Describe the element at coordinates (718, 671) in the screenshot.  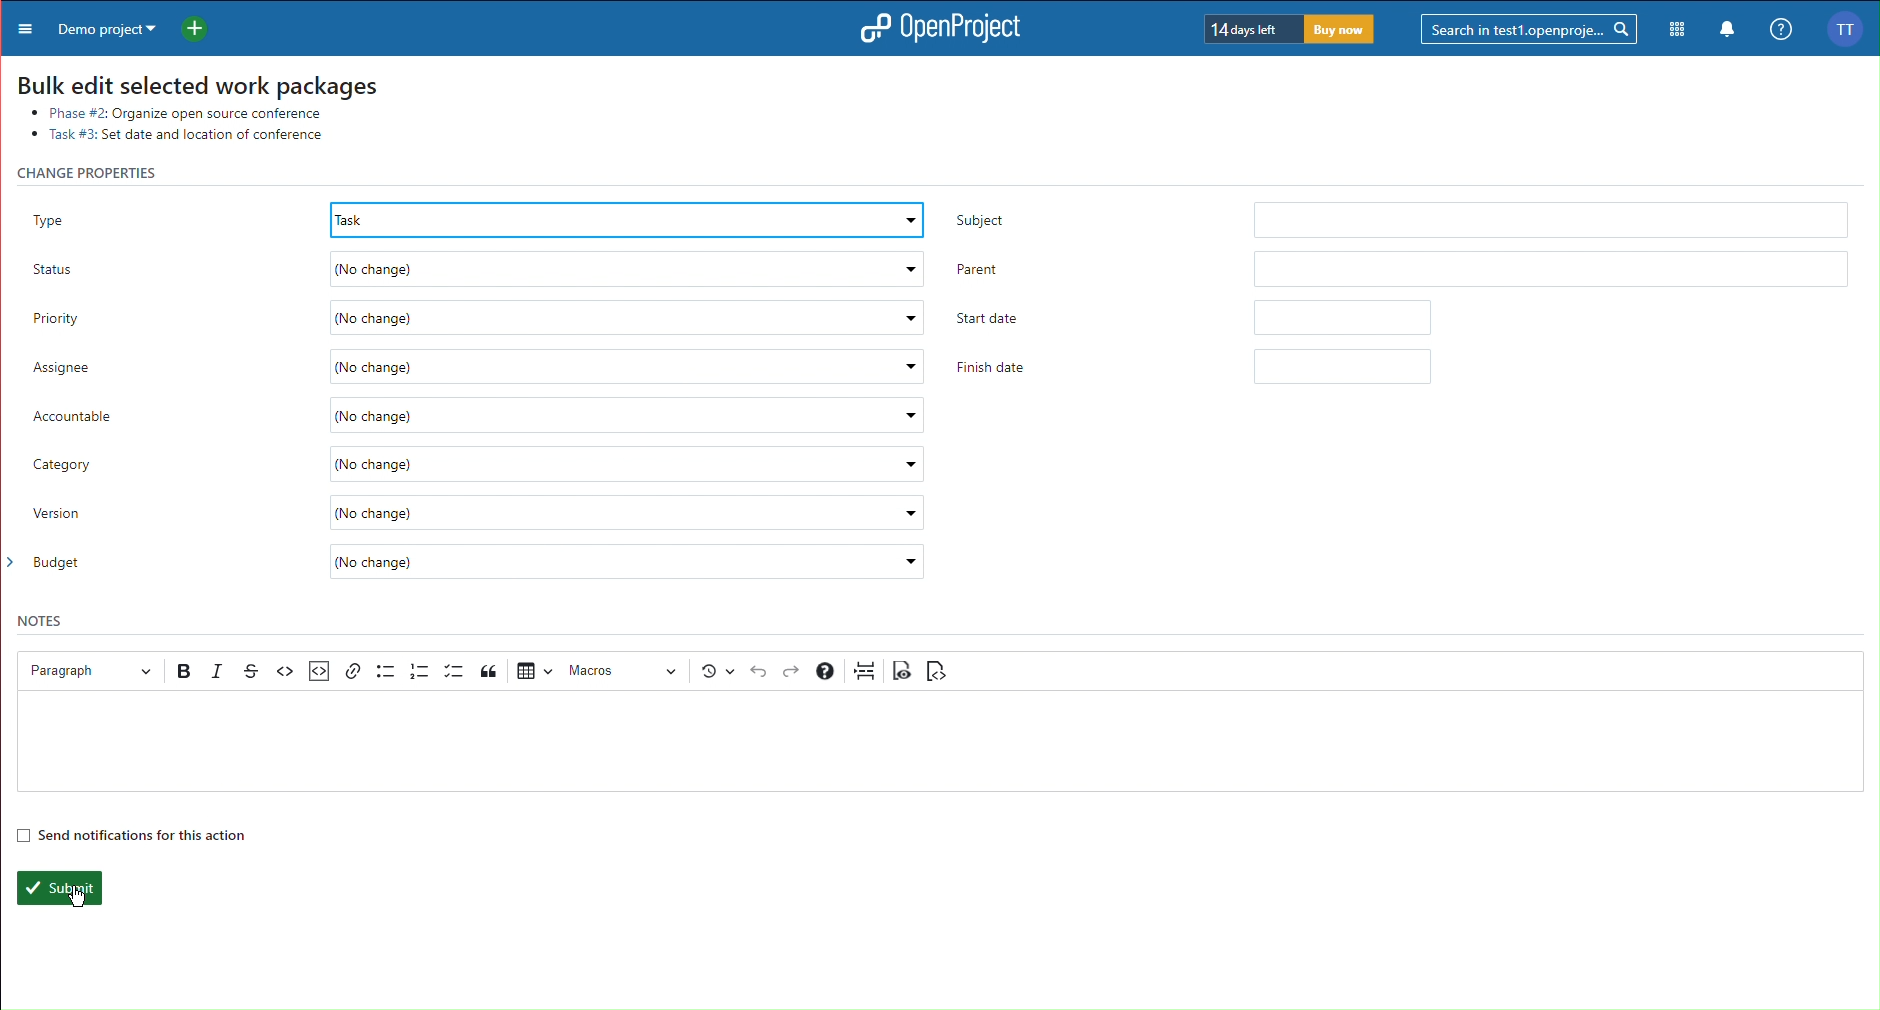
I see `Versions` at that location.